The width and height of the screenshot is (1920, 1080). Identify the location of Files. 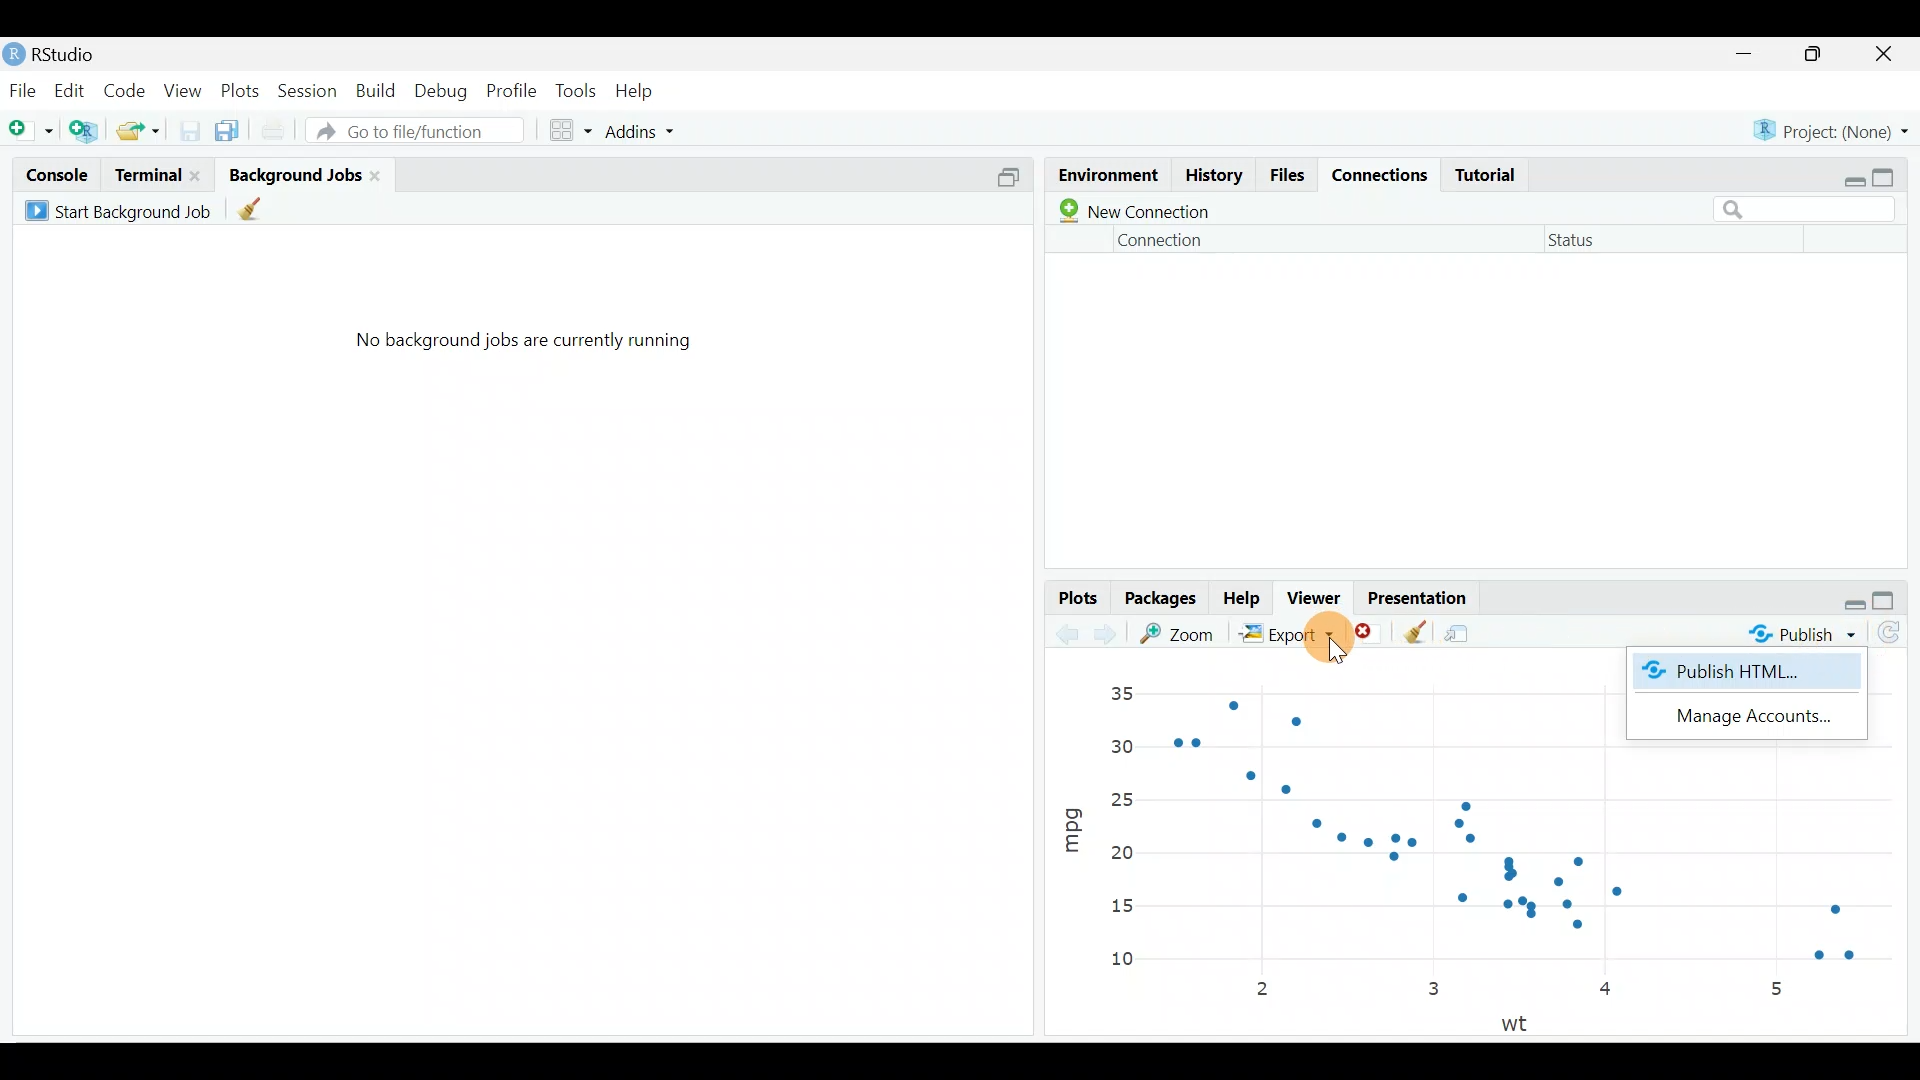
(1289, 176).